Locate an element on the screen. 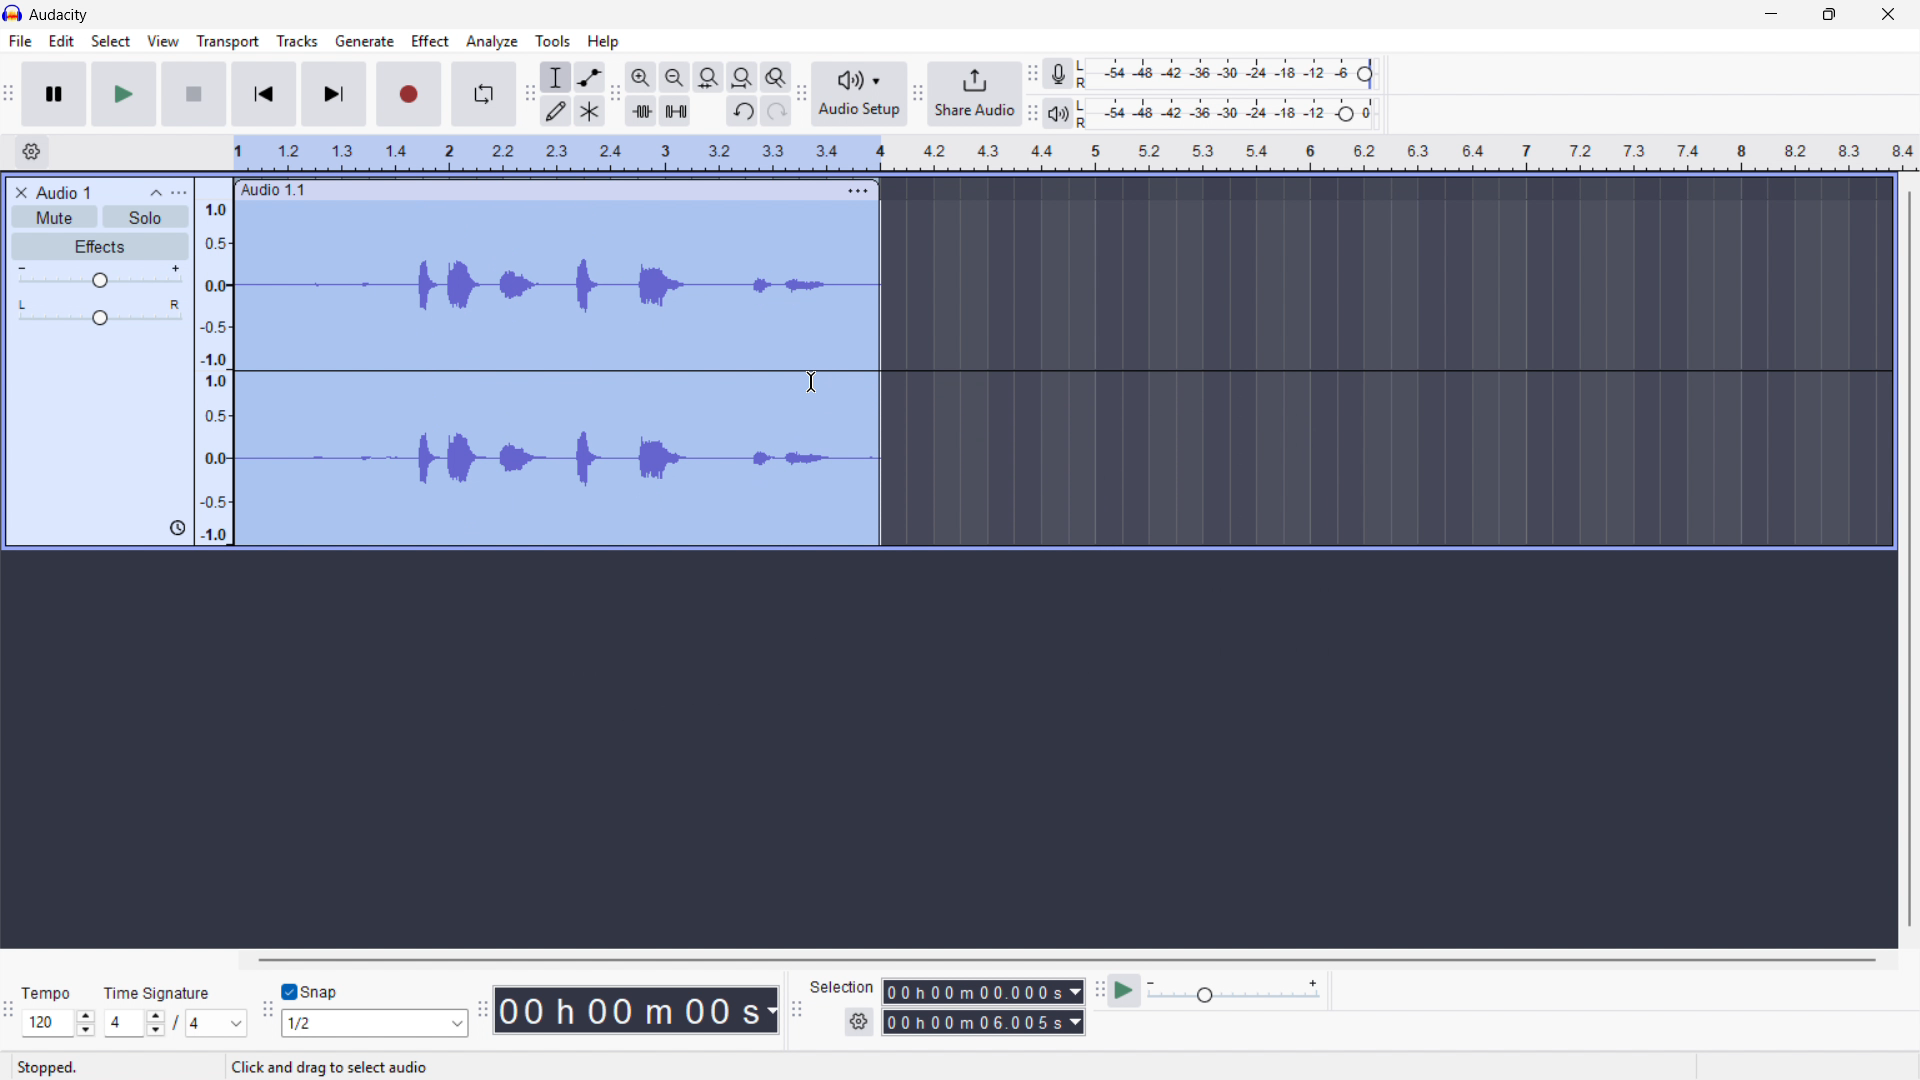  Draw tool is located at coordinates (556, 110).